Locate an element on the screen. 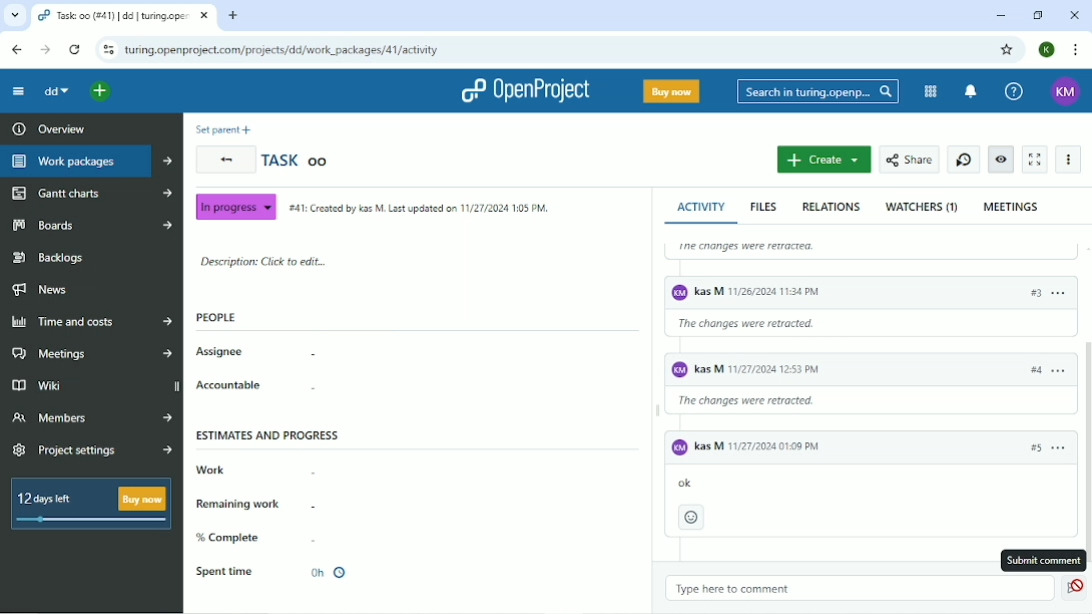 The image size is (1092, 614). Wiki is located at coordinates (93, 386).